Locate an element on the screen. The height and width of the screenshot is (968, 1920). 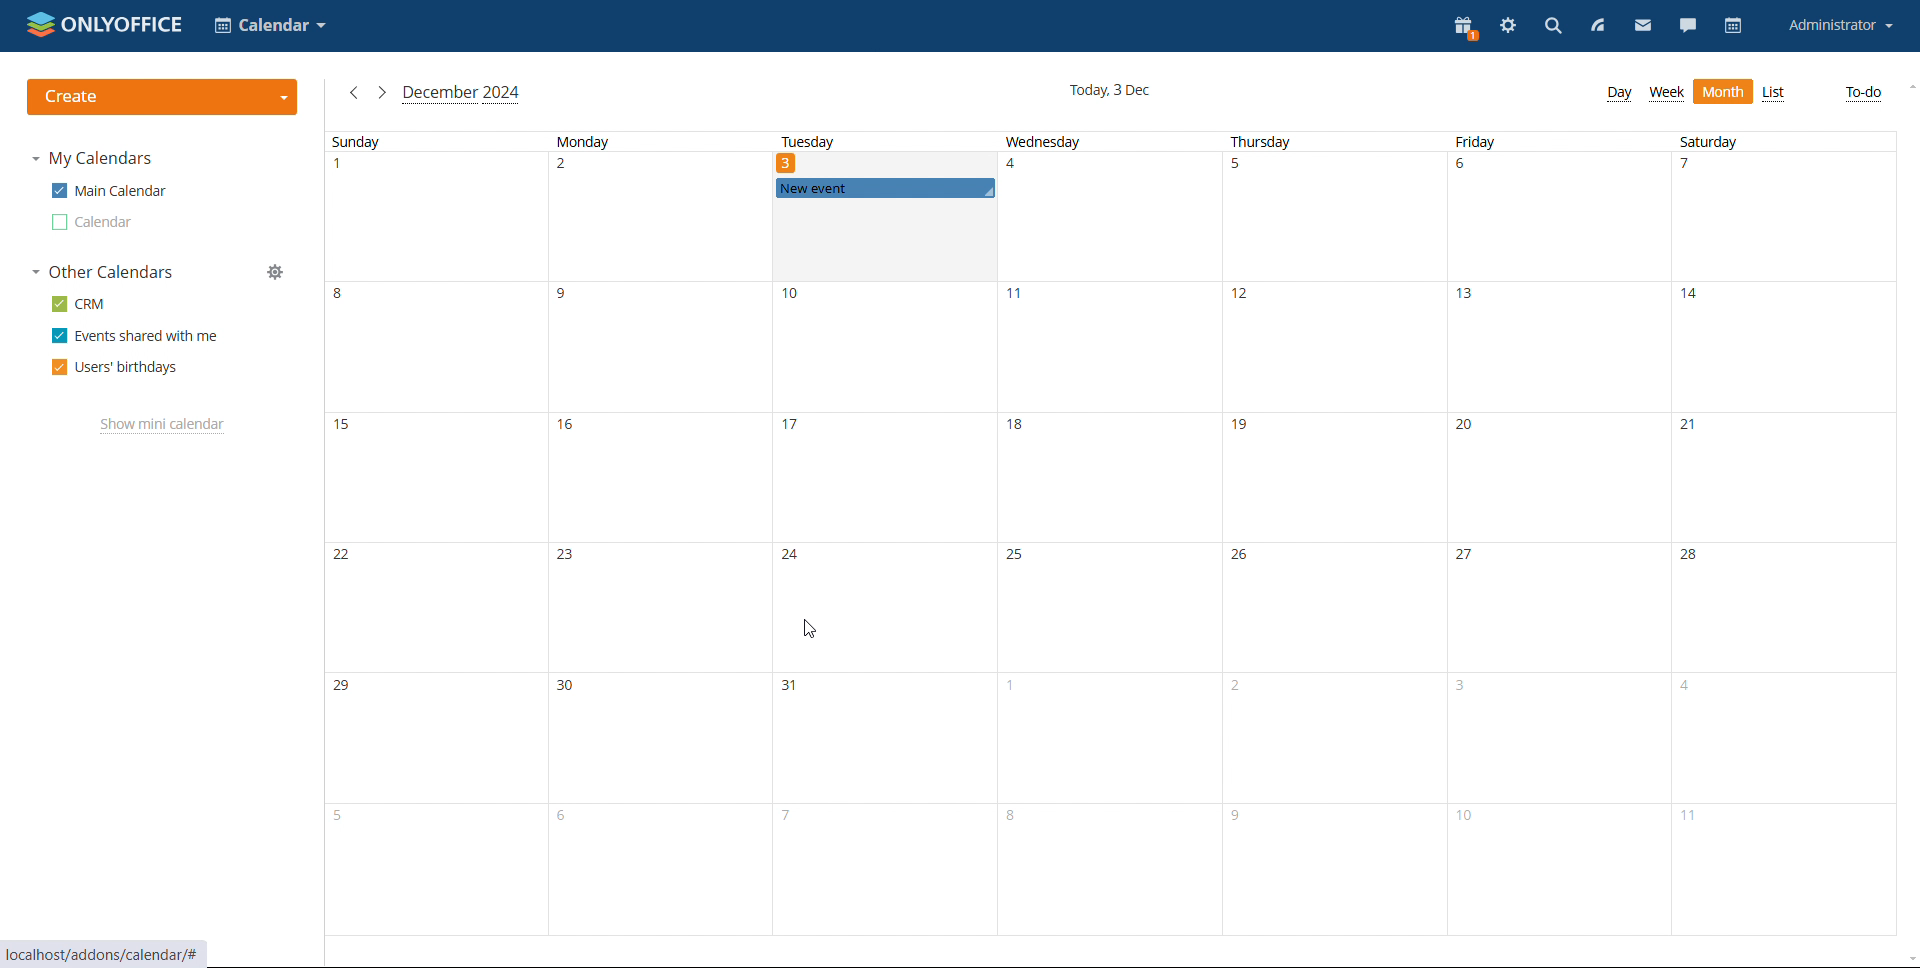
account is located at coordinates (1840, 26).